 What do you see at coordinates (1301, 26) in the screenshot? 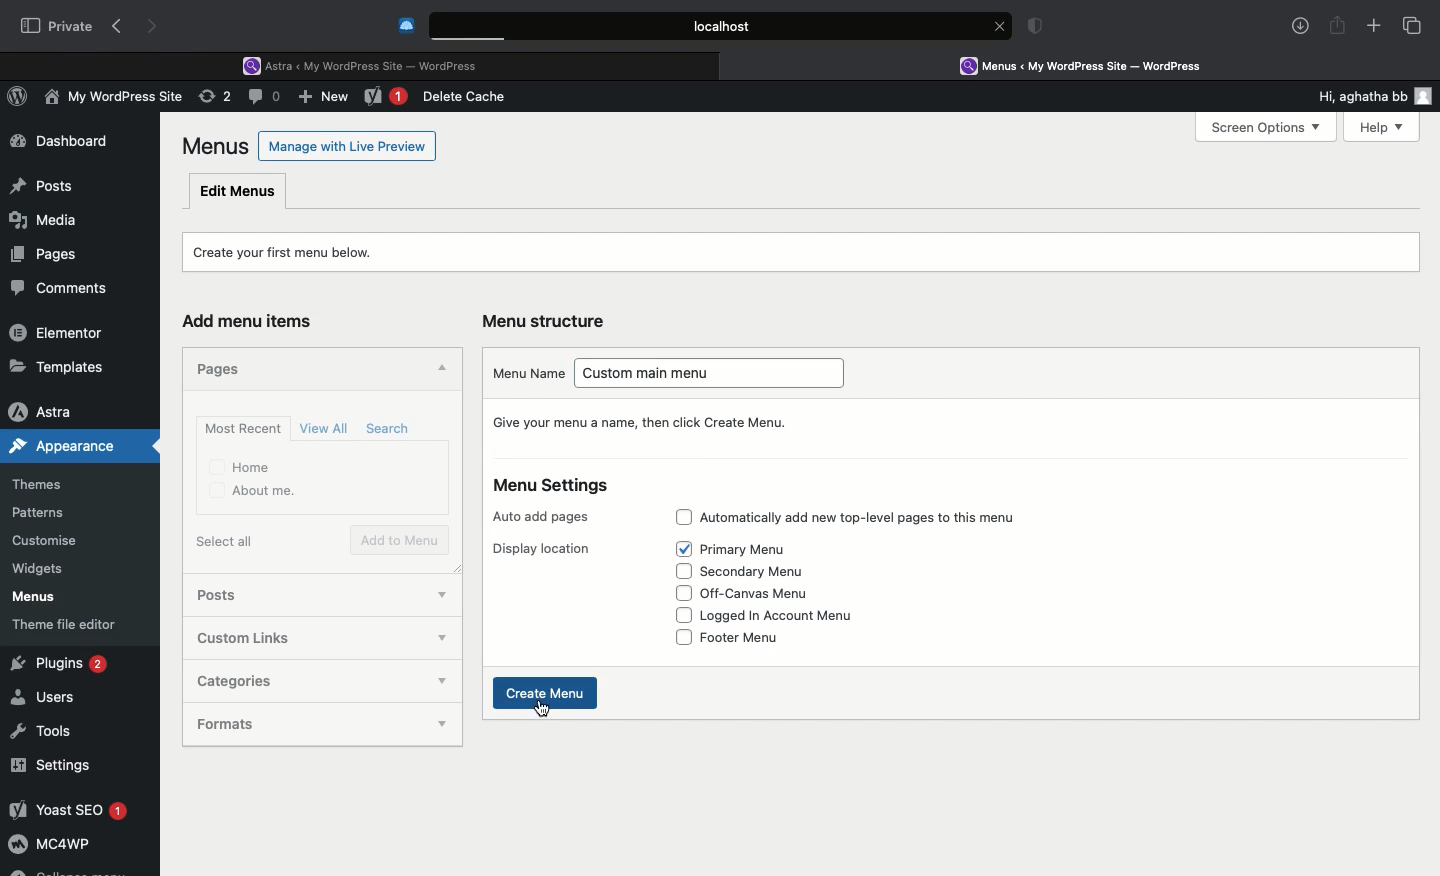
I see `Download` at bounding box center [1301, 26].